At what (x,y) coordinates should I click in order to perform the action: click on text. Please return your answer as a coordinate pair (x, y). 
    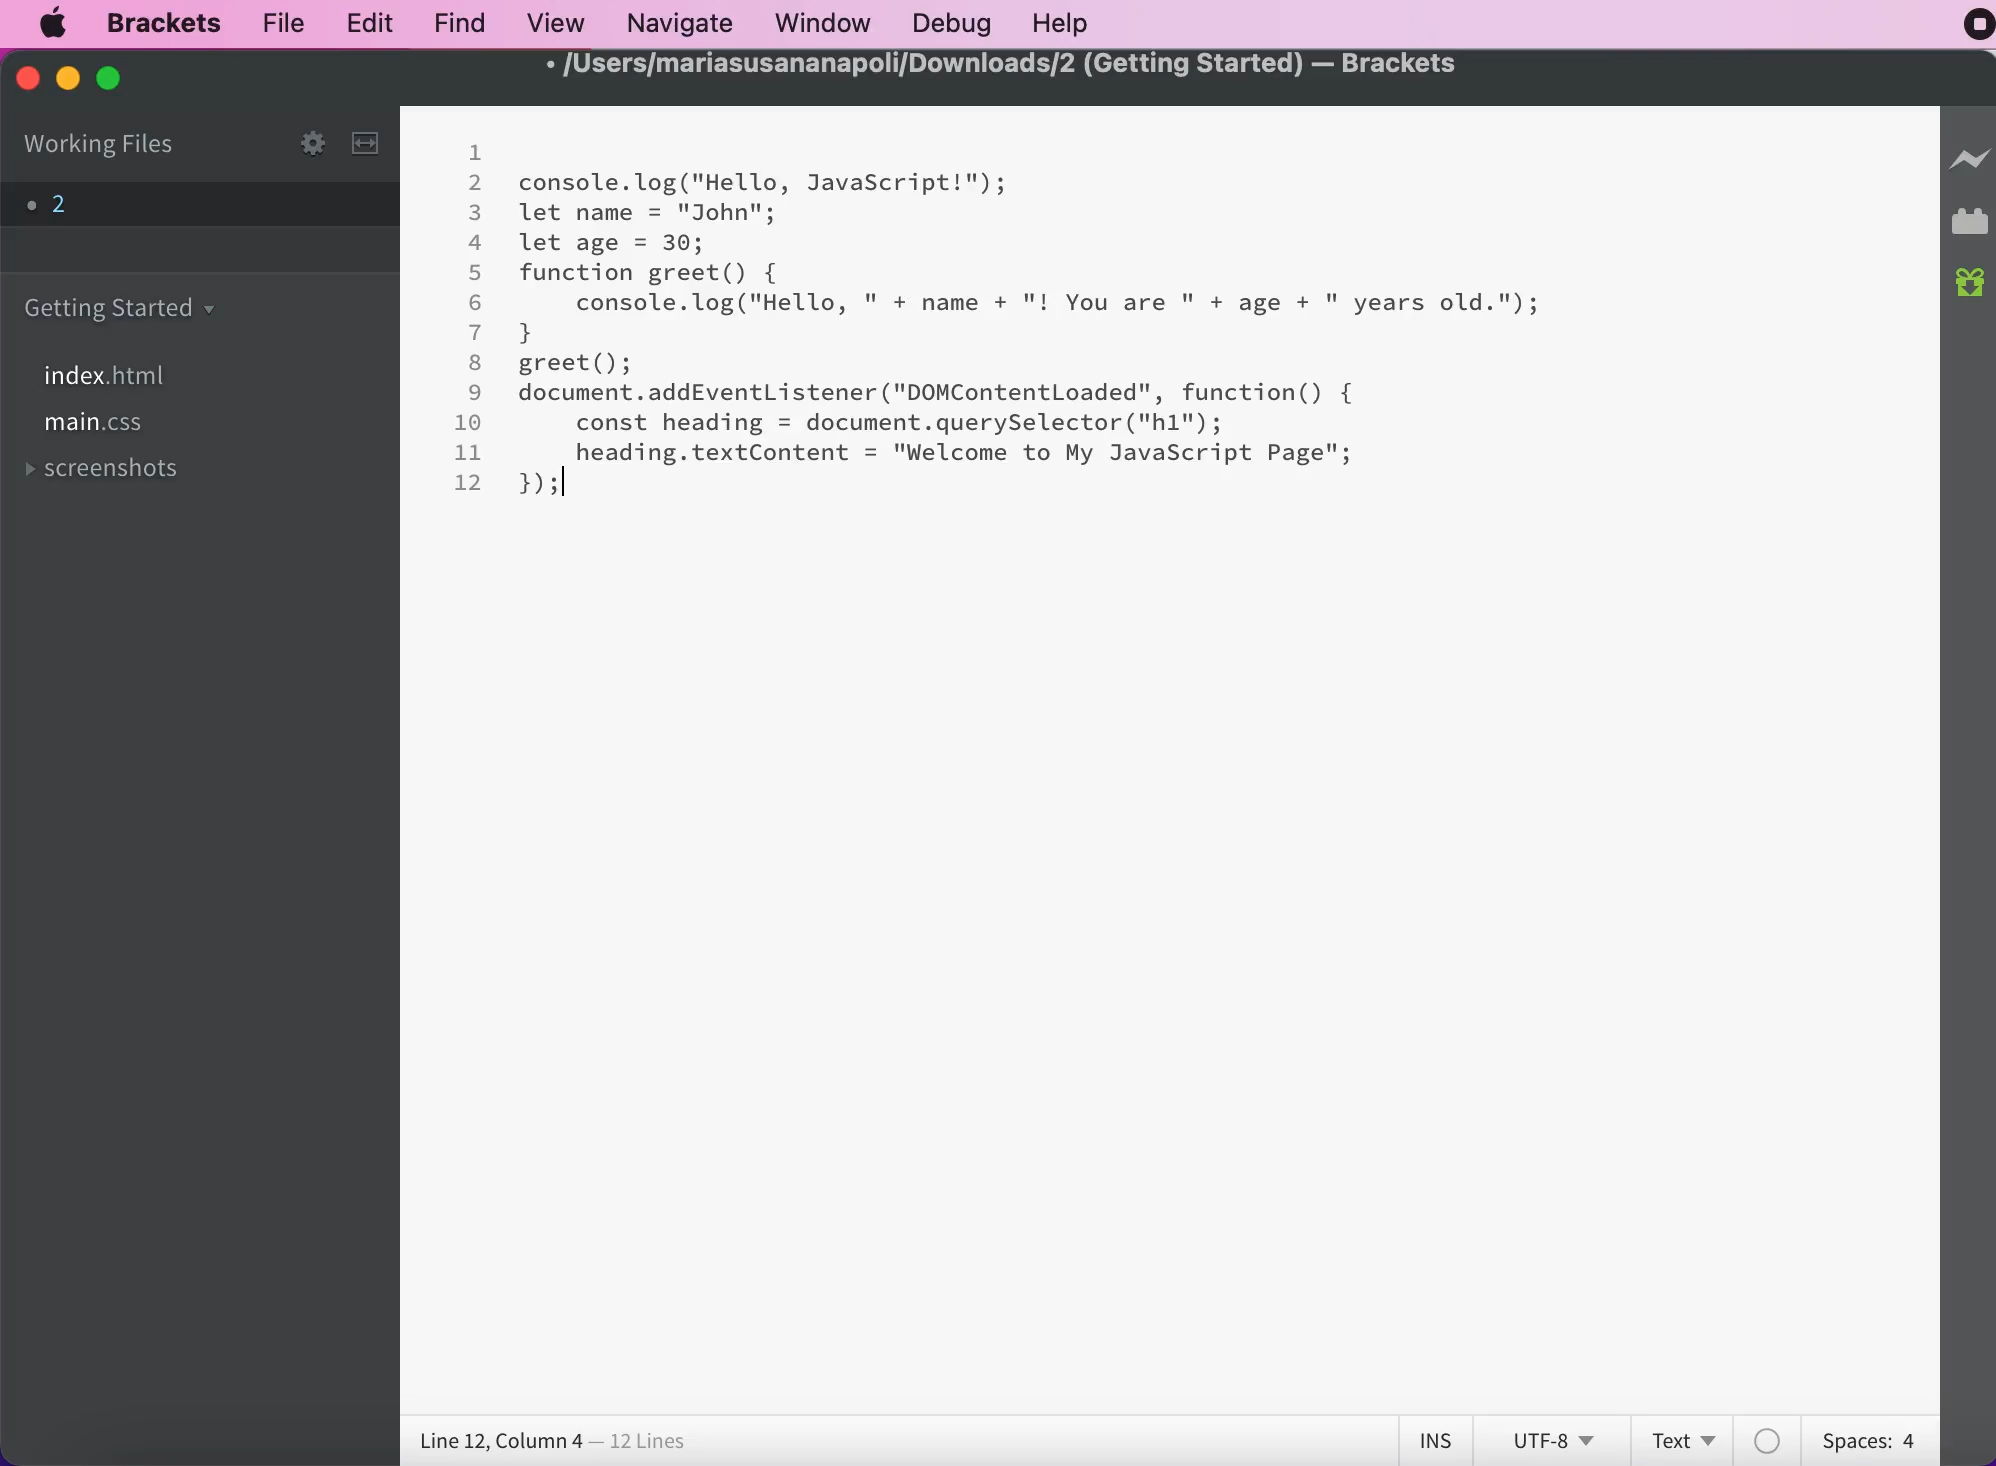
    Looking at the image, I should click on (1683, 1438).